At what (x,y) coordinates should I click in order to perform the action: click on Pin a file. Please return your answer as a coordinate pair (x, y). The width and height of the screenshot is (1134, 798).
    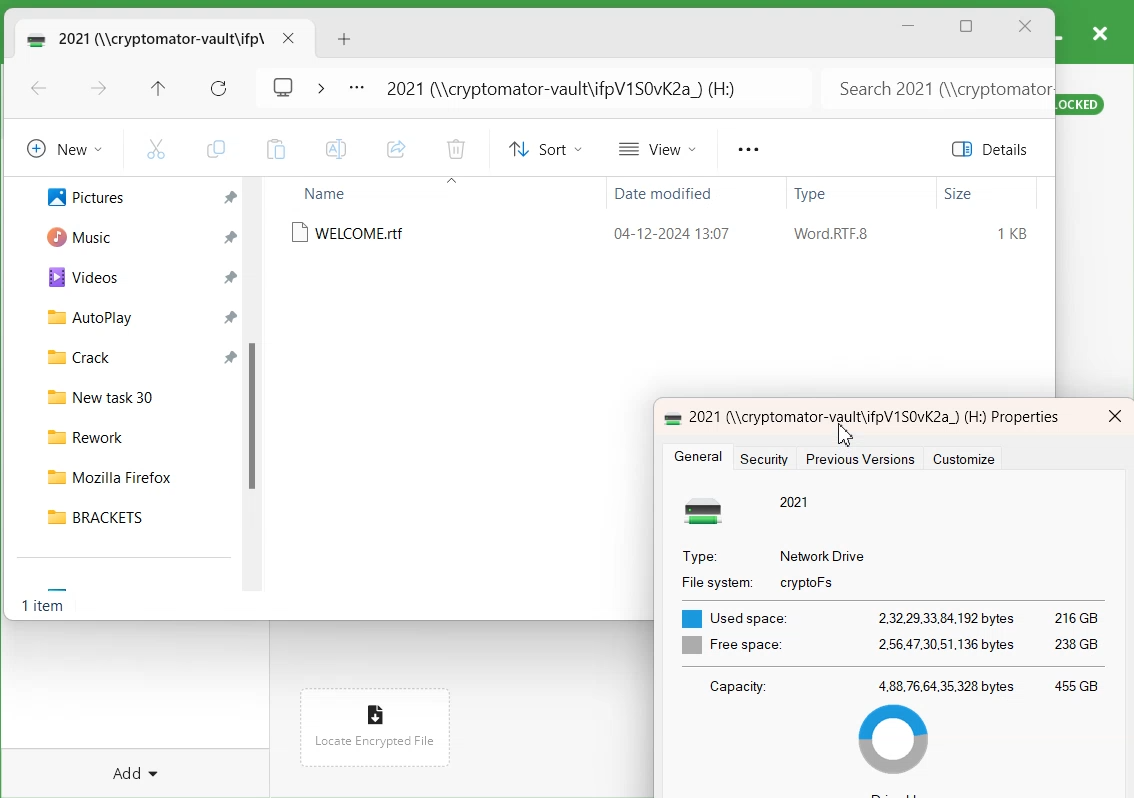
    Looking at the image, I should click on (231, 316).